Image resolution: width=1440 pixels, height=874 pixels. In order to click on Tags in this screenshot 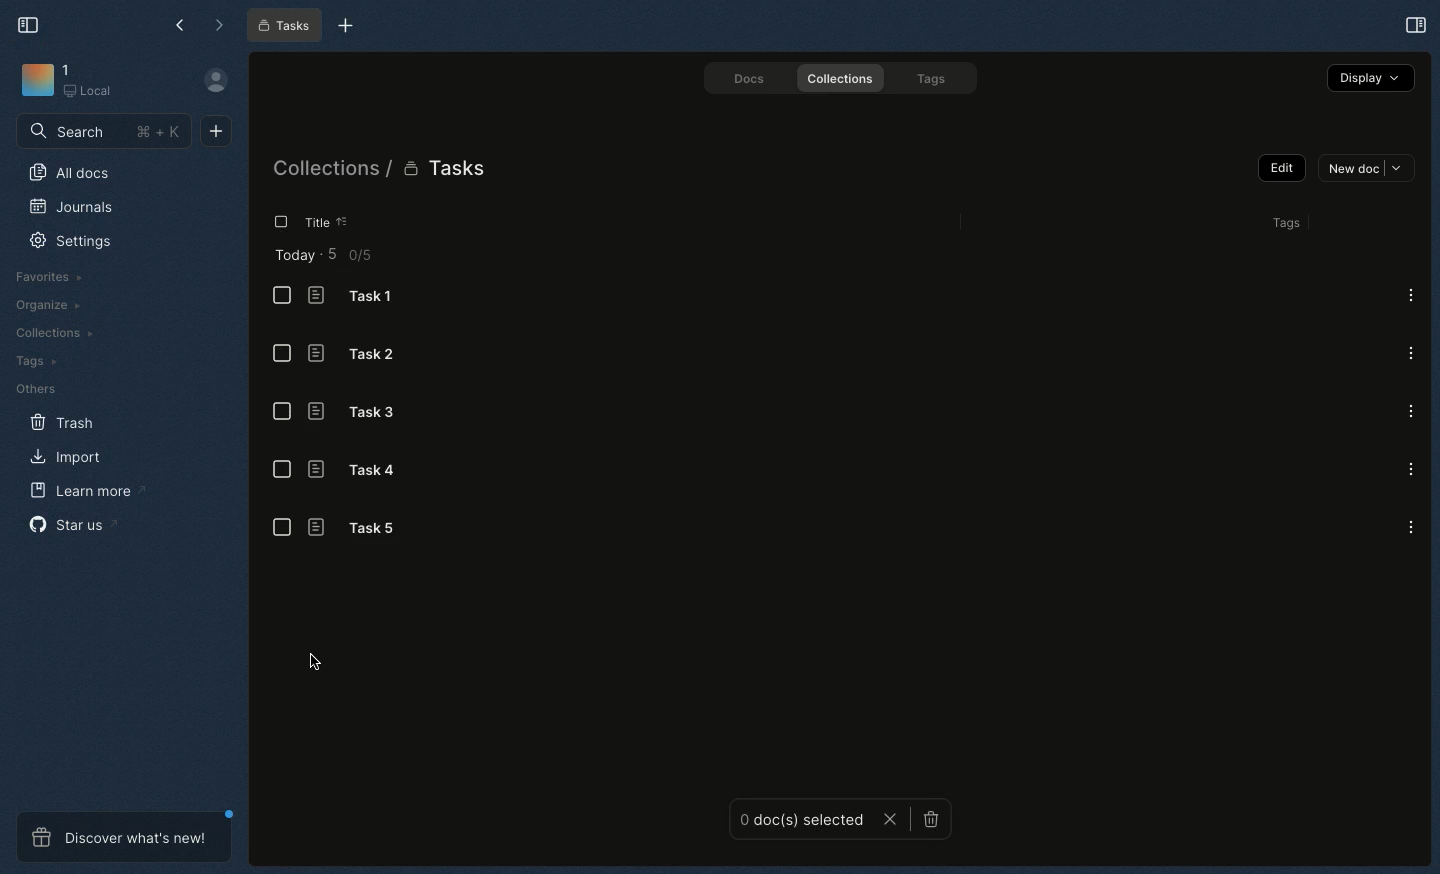, I will do `click(1289, 226)`.